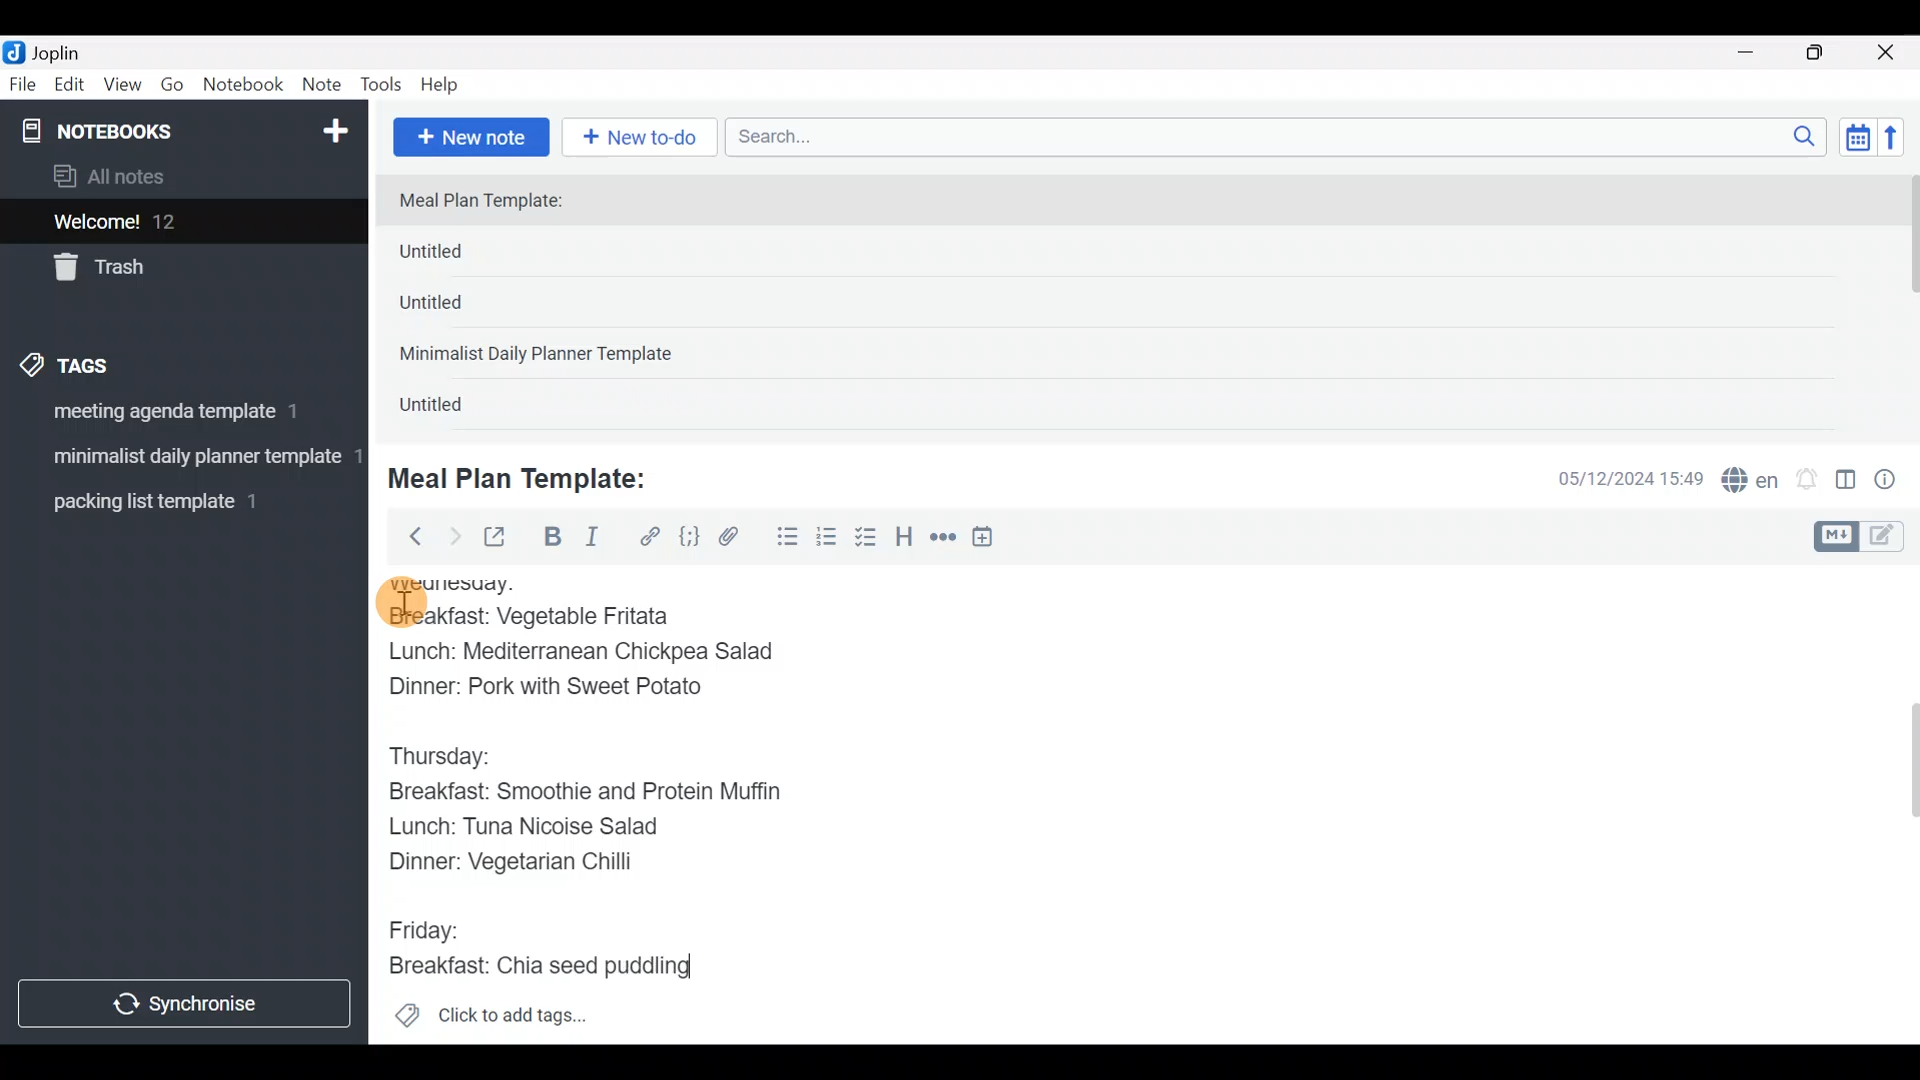 This screenshot has width=1920, height=1080. I want to click on Notebook, so click(244, 85).